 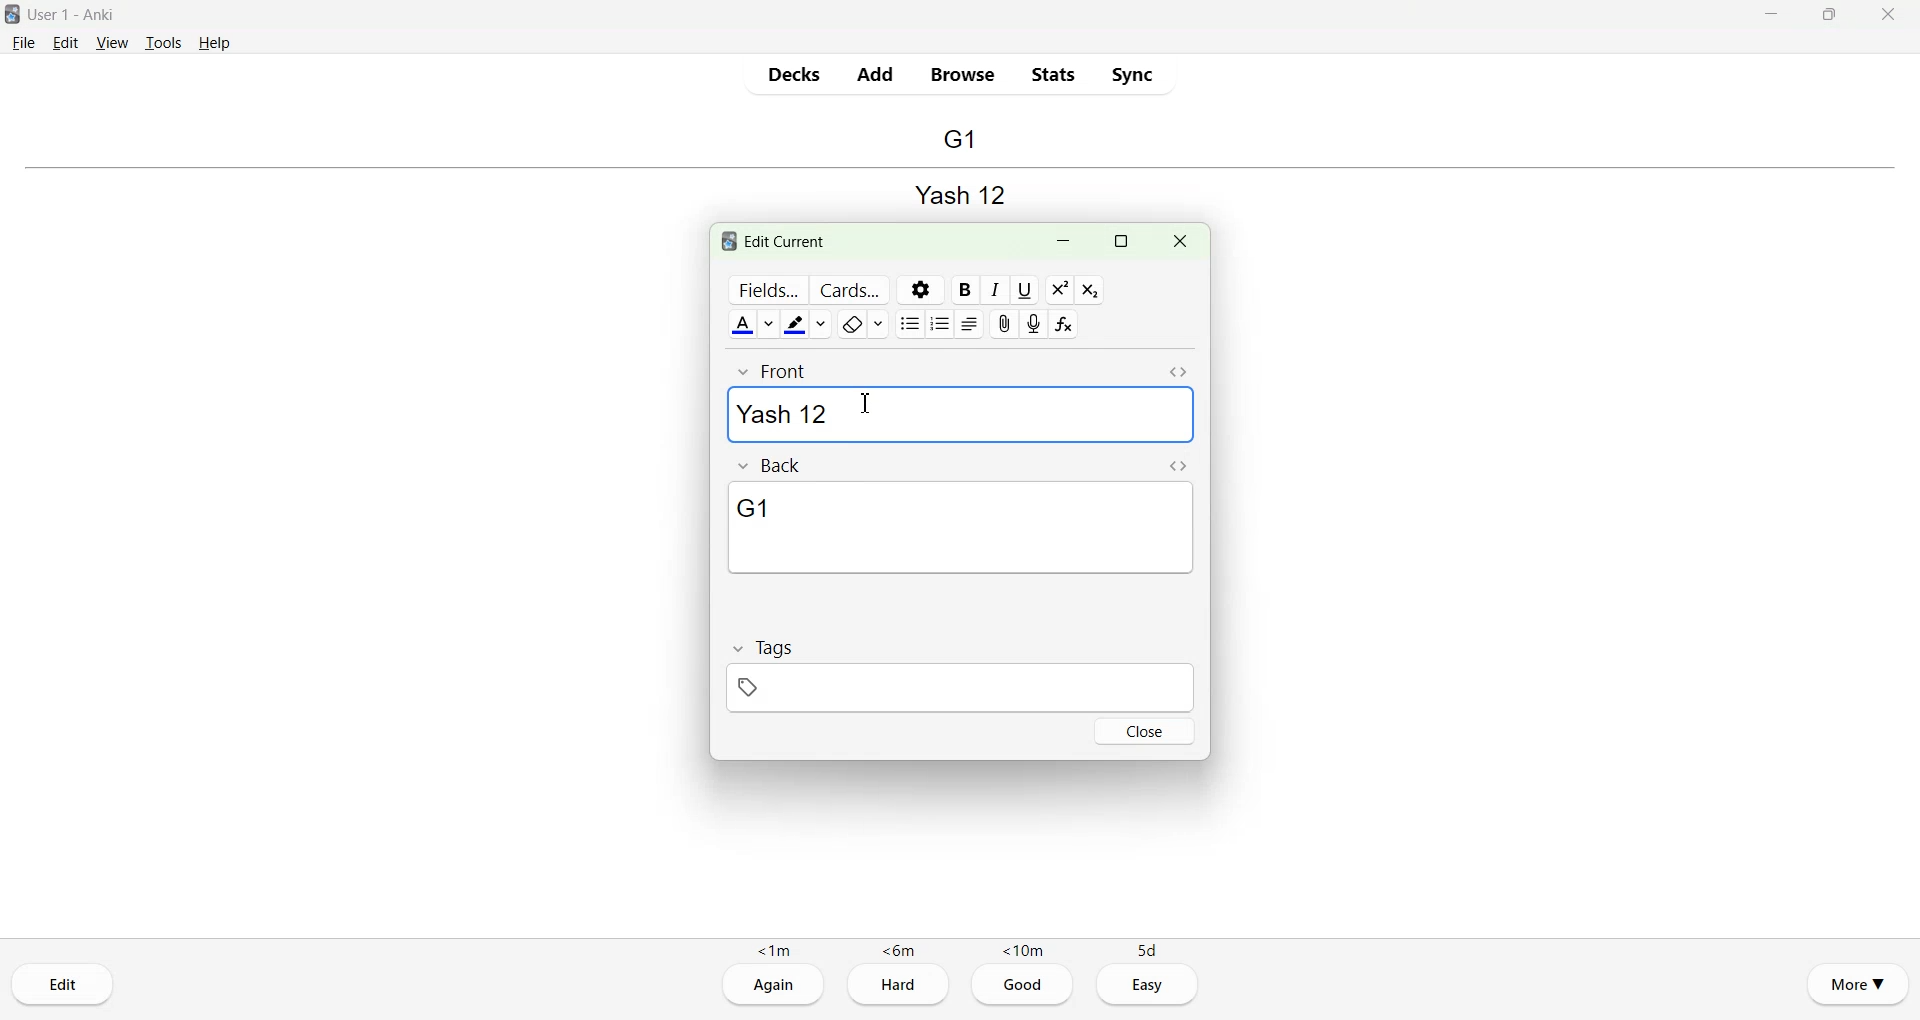 What do you see at coordinates (742, 324) in the screenshot?
I see `Text color` at bounding box center [742, 324].